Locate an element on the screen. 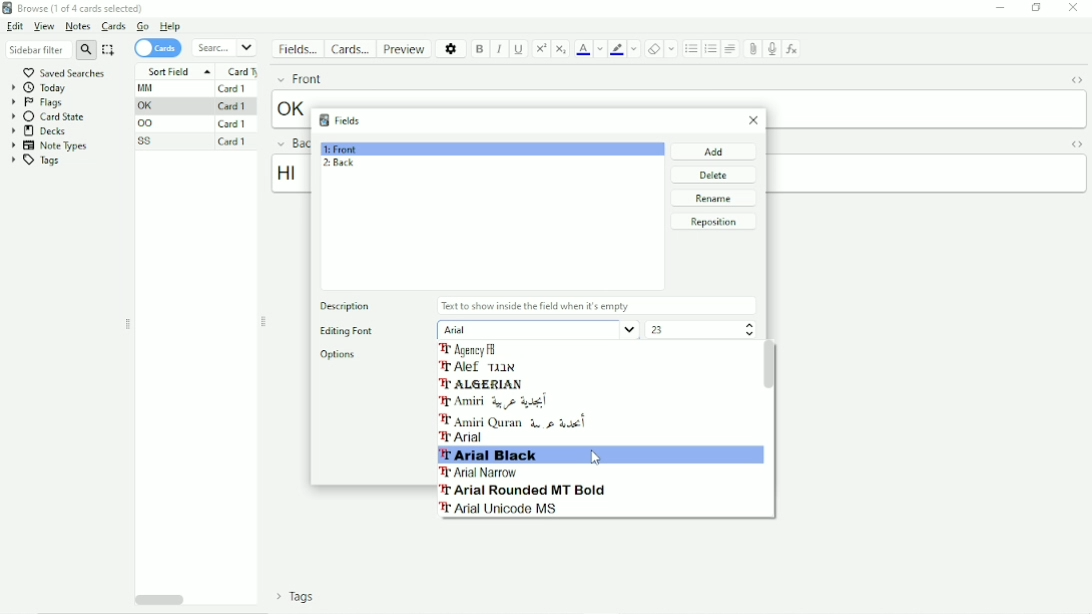  Description is located at coordinates (348, 304).